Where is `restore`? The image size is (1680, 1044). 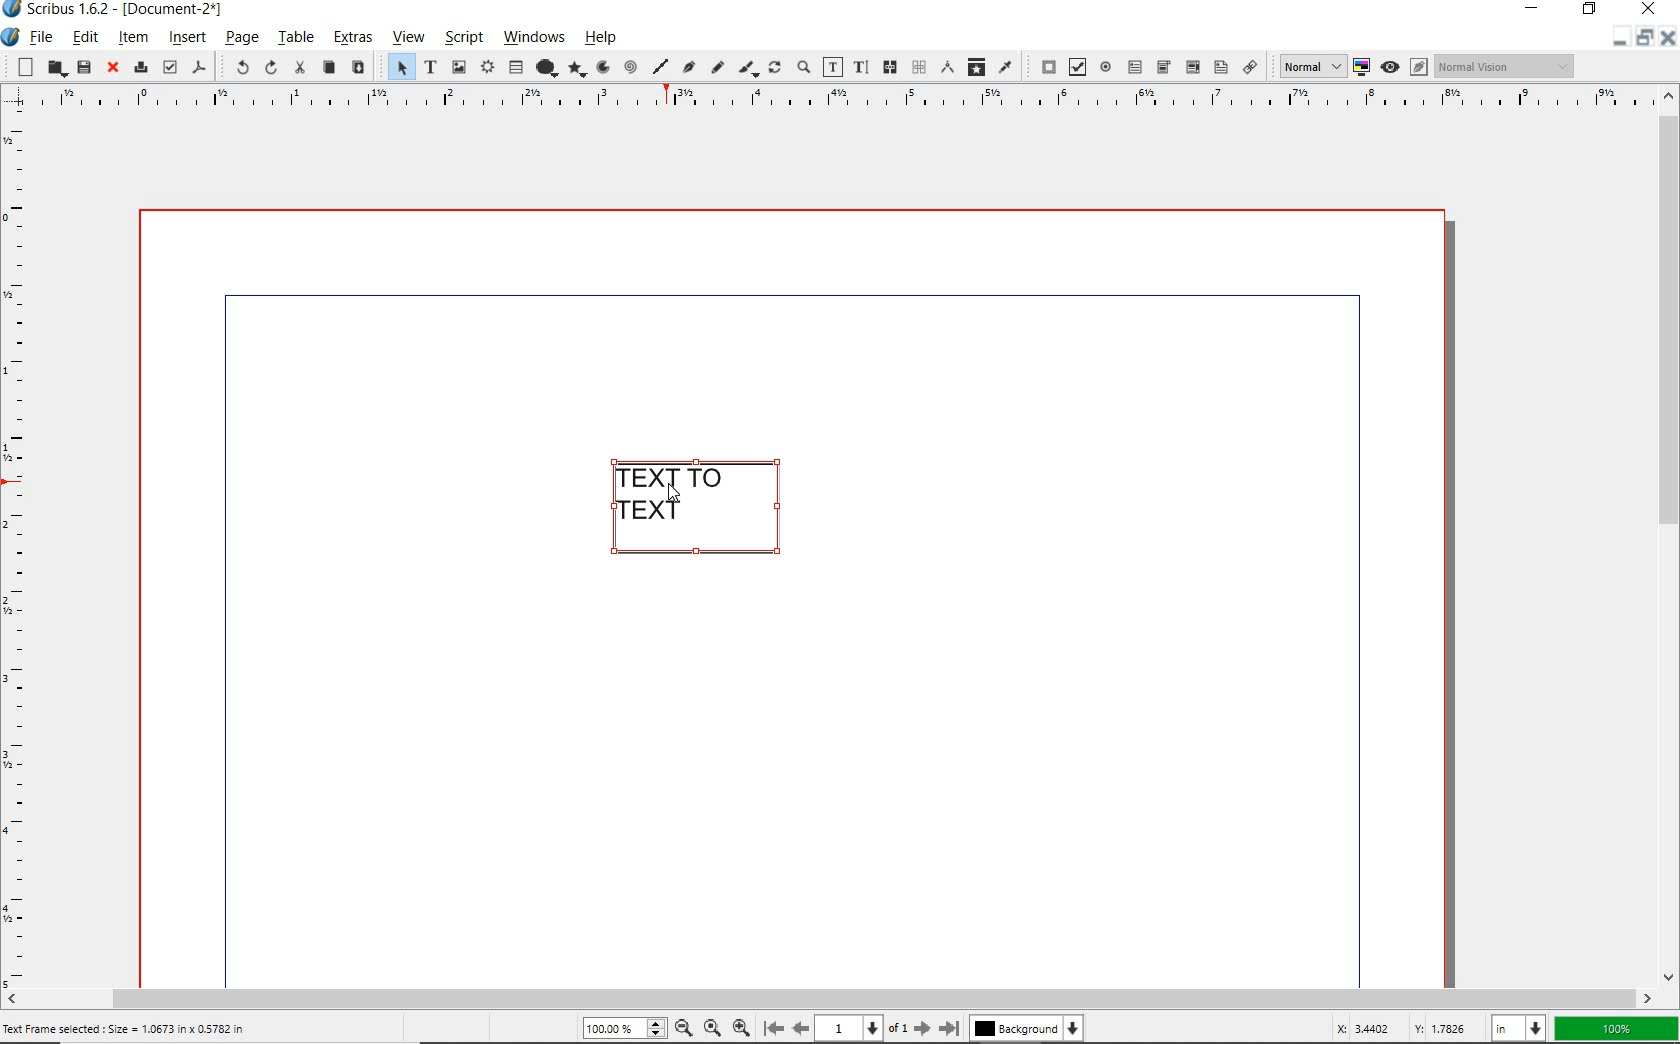 restore is located at coordinates (1647, 41).